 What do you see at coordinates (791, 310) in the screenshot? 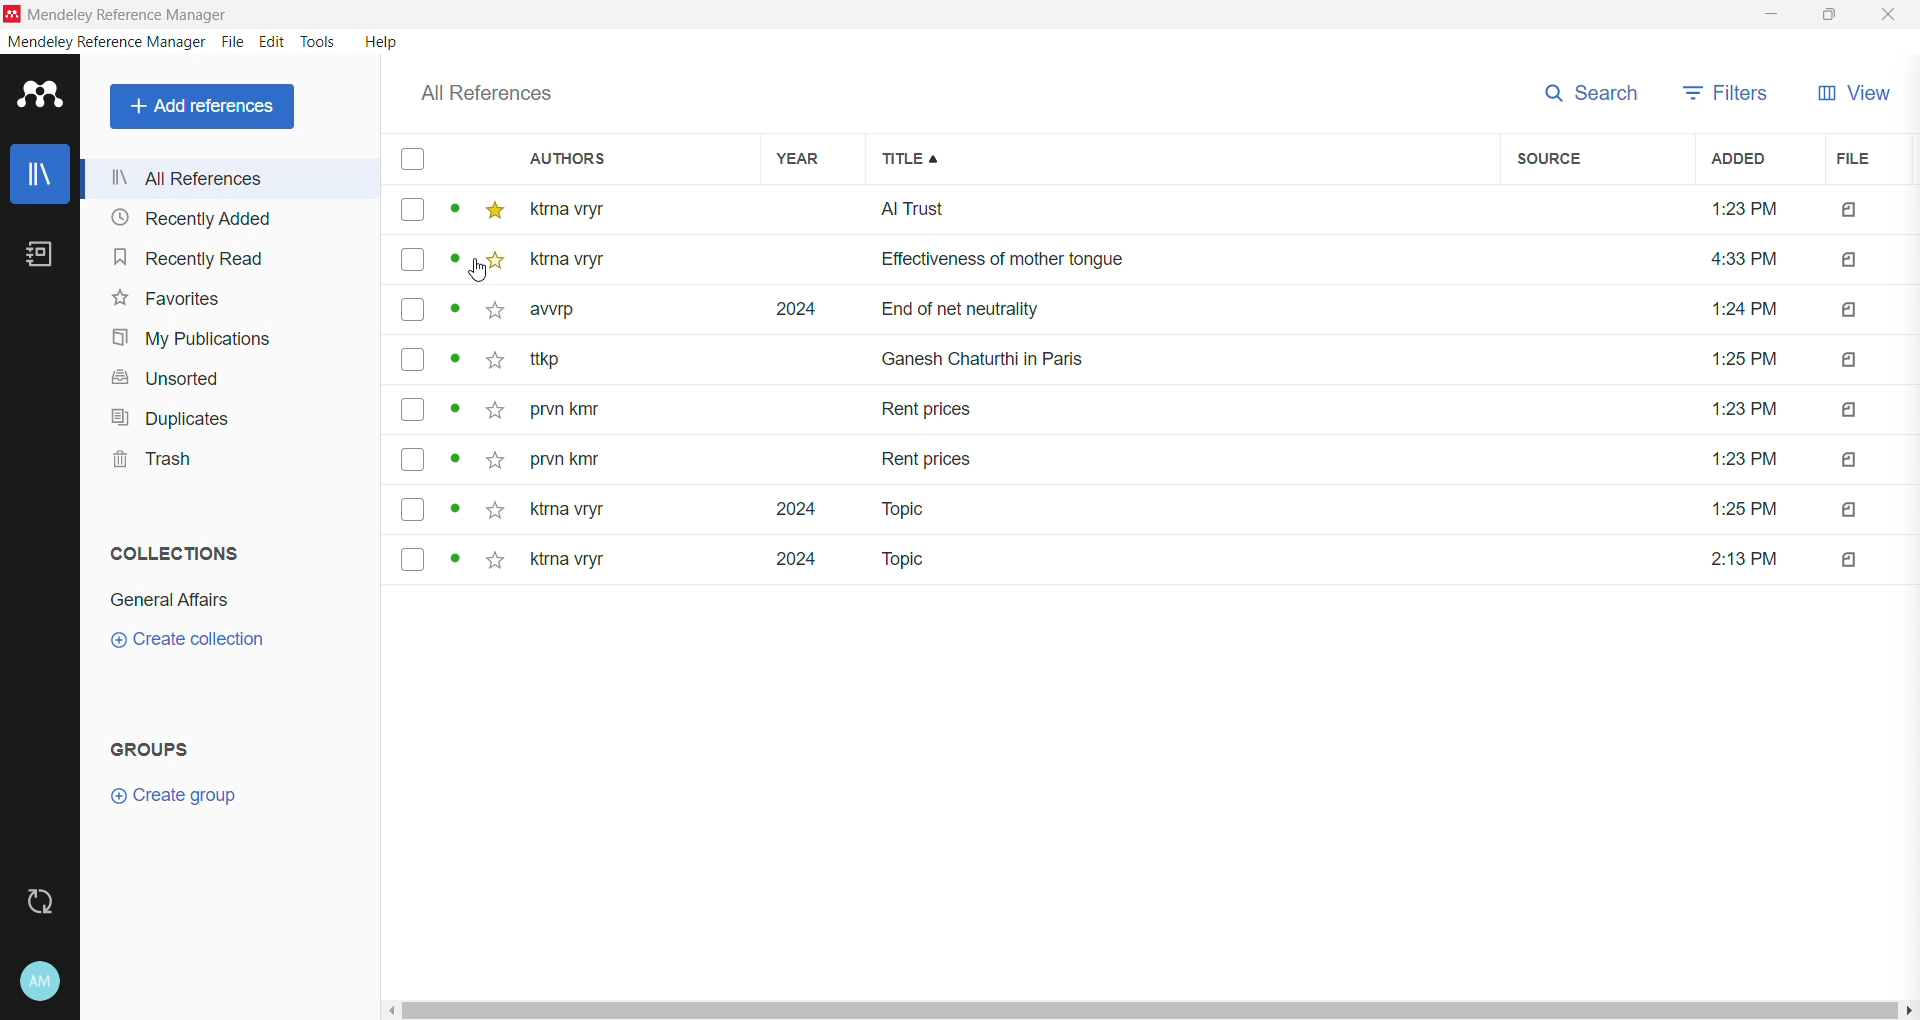
I see `2024` at bounding box center [791, 310].